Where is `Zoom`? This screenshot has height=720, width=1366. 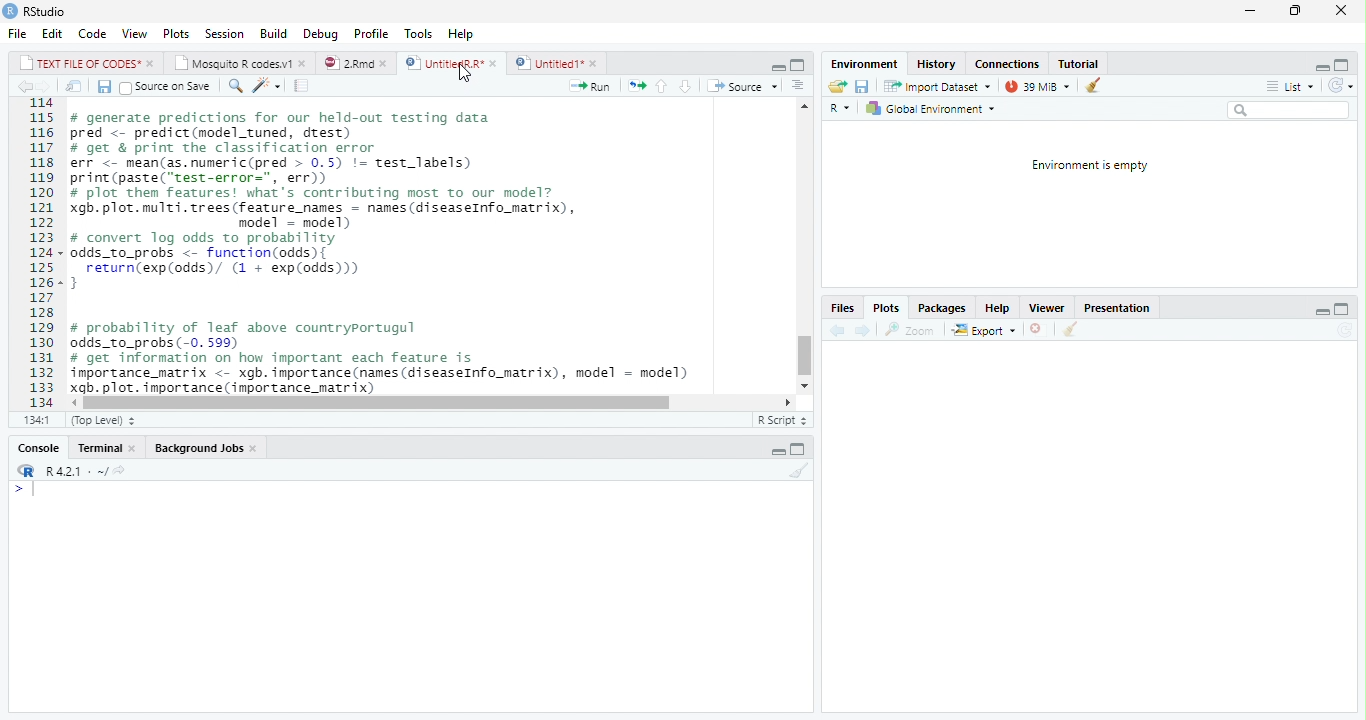 Zoom is located at coordinates (911, 328).